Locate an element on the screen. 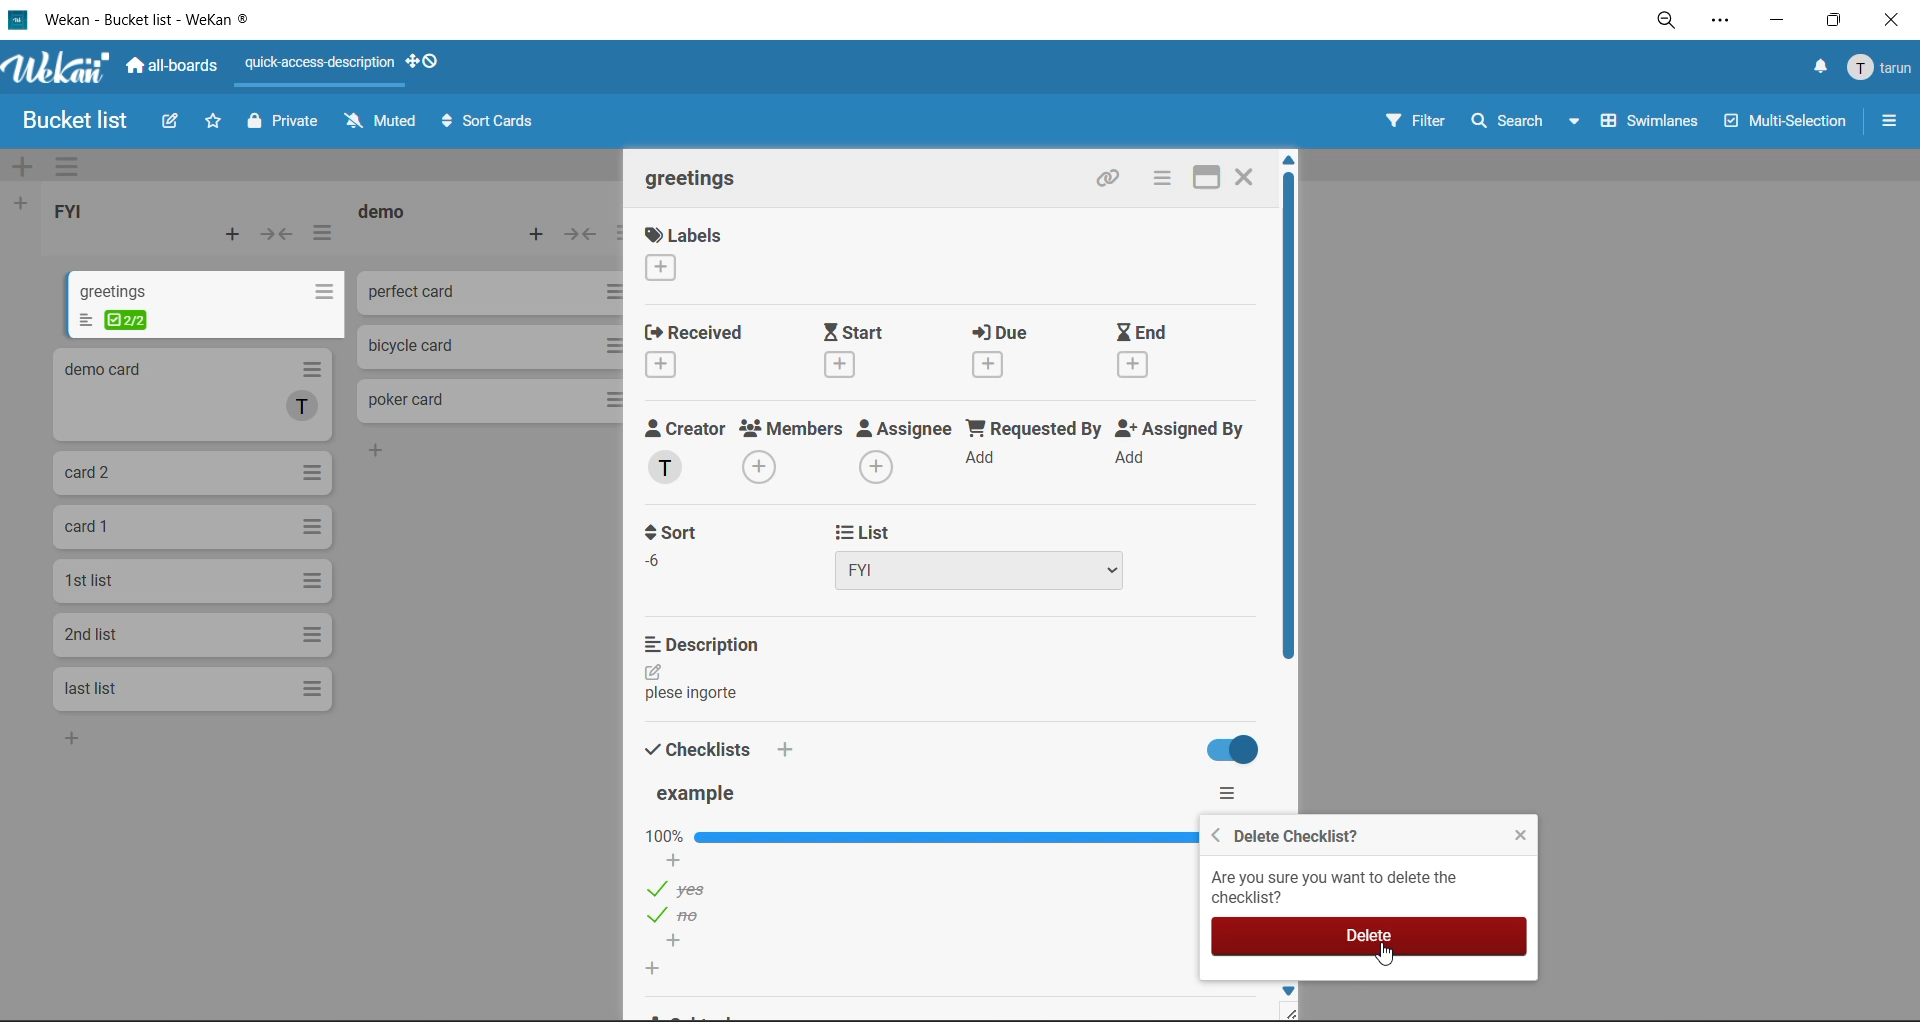 This screenshot has width=1920, height=1022. card title is located at coordinates (686, 183).